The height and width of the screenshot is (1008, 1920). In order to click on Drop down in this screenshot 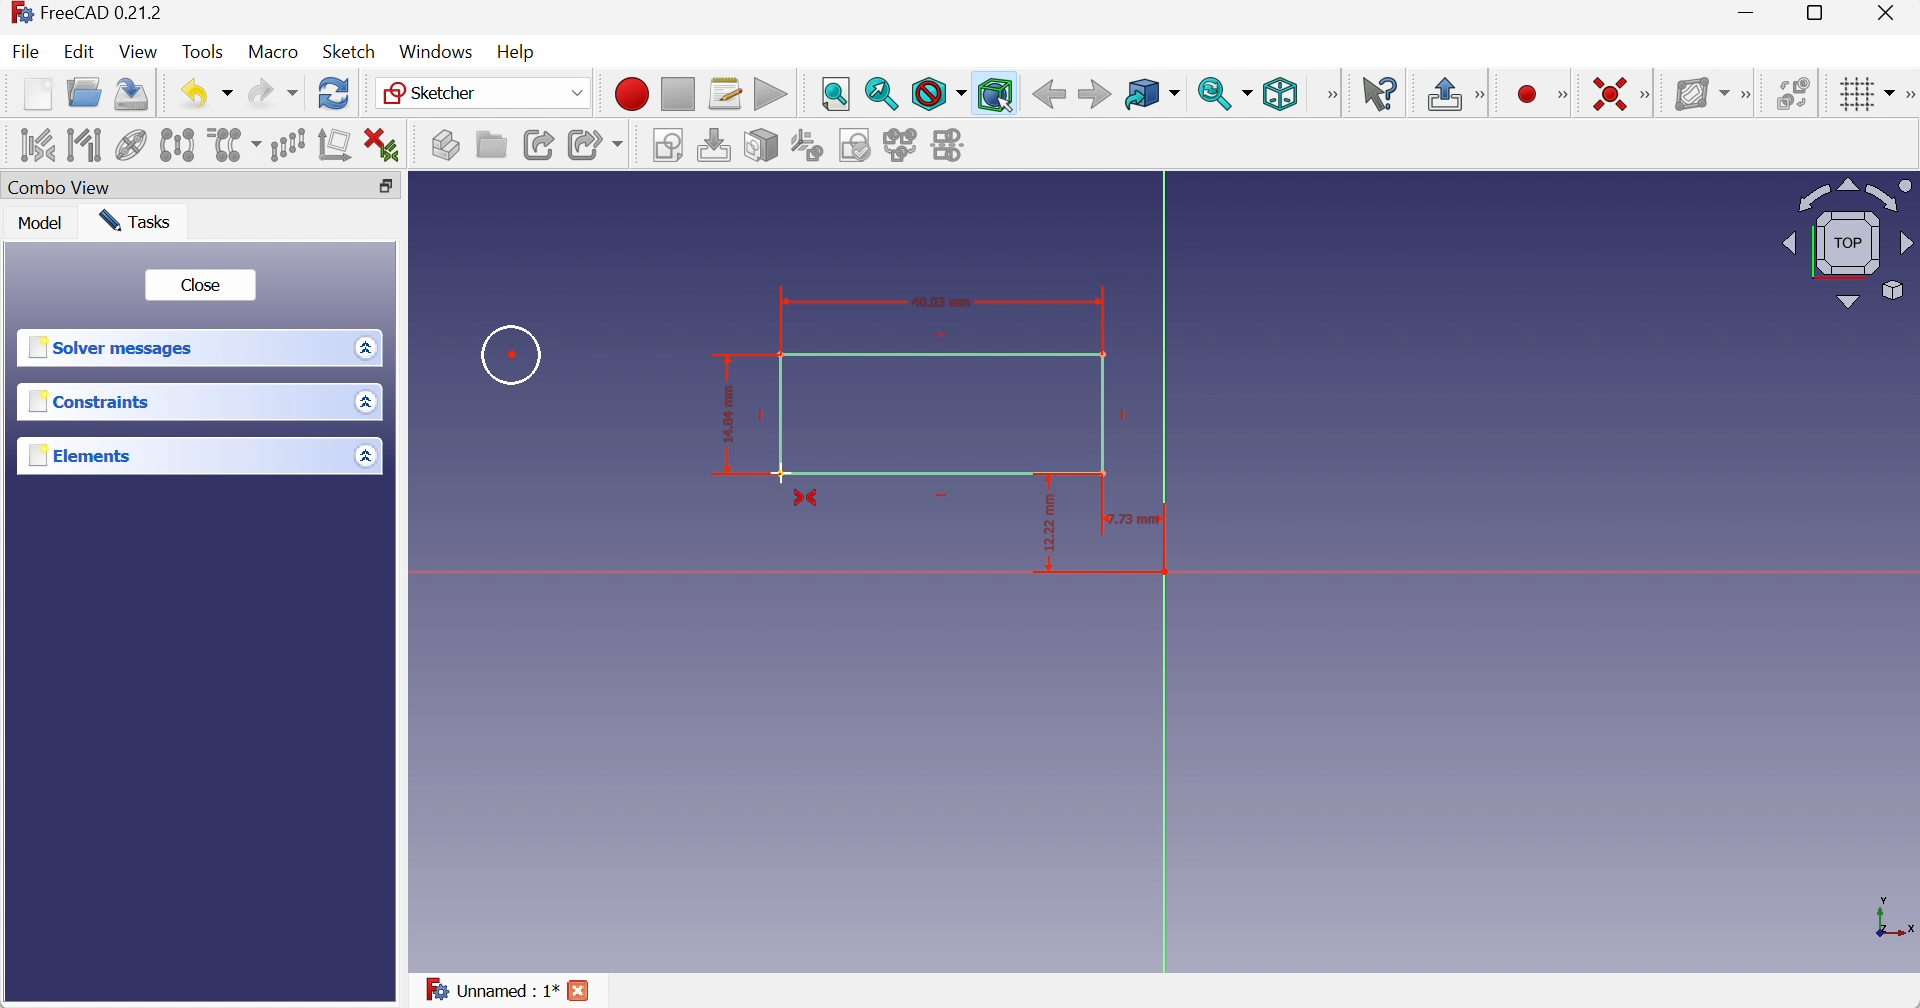, I will do `click(370, 347)`.